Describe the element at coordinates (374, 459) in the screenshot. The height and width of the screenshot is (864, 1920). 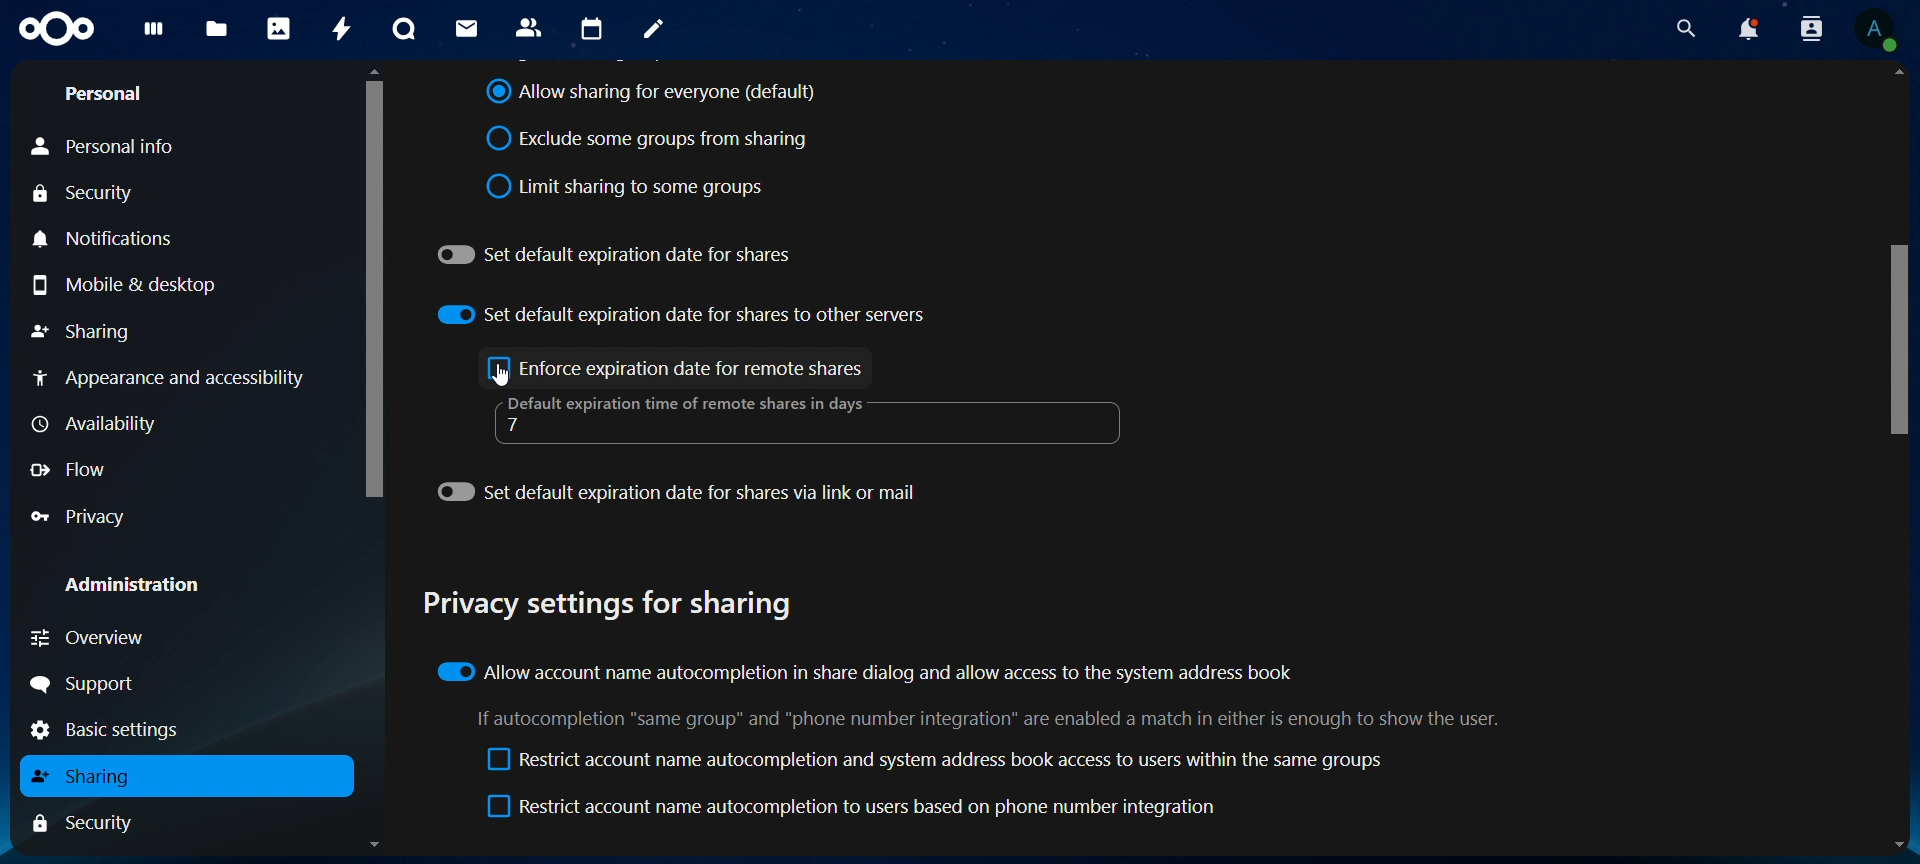
I see `Scrollbar` at that location.